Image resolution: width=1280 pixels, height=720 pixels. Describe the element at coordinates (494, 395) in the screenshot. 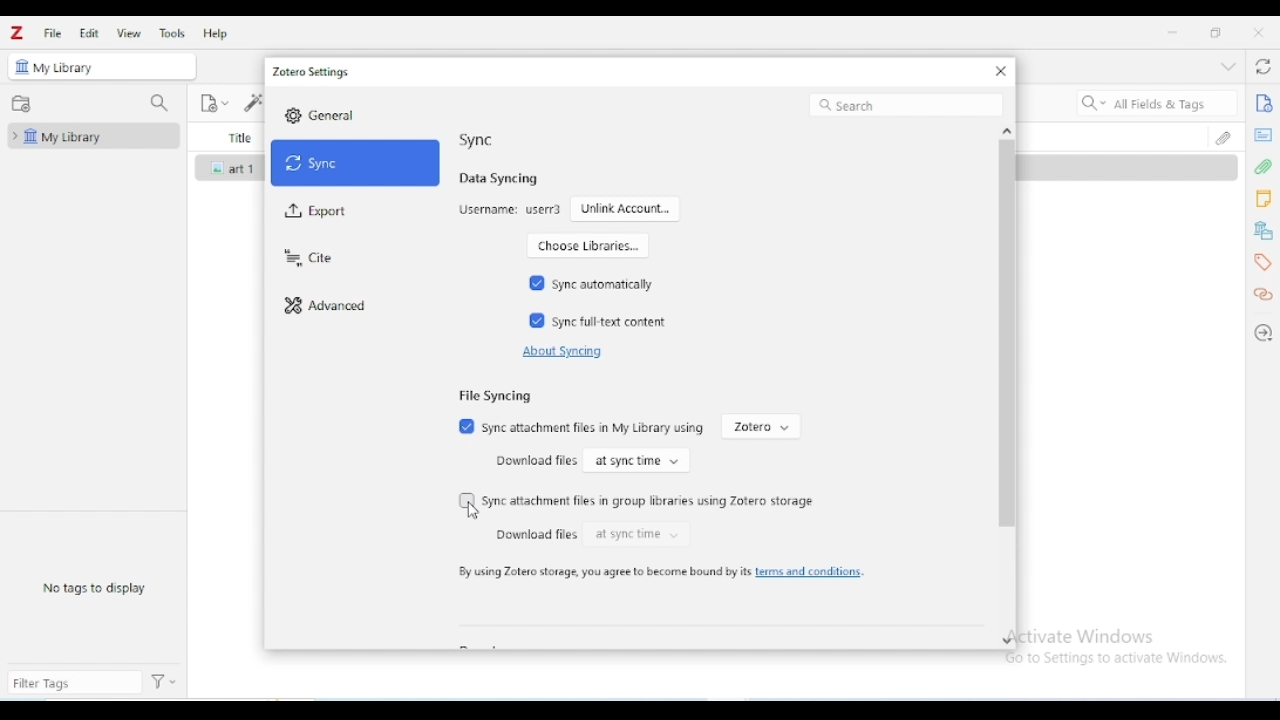

I see `file syncing` at that location.